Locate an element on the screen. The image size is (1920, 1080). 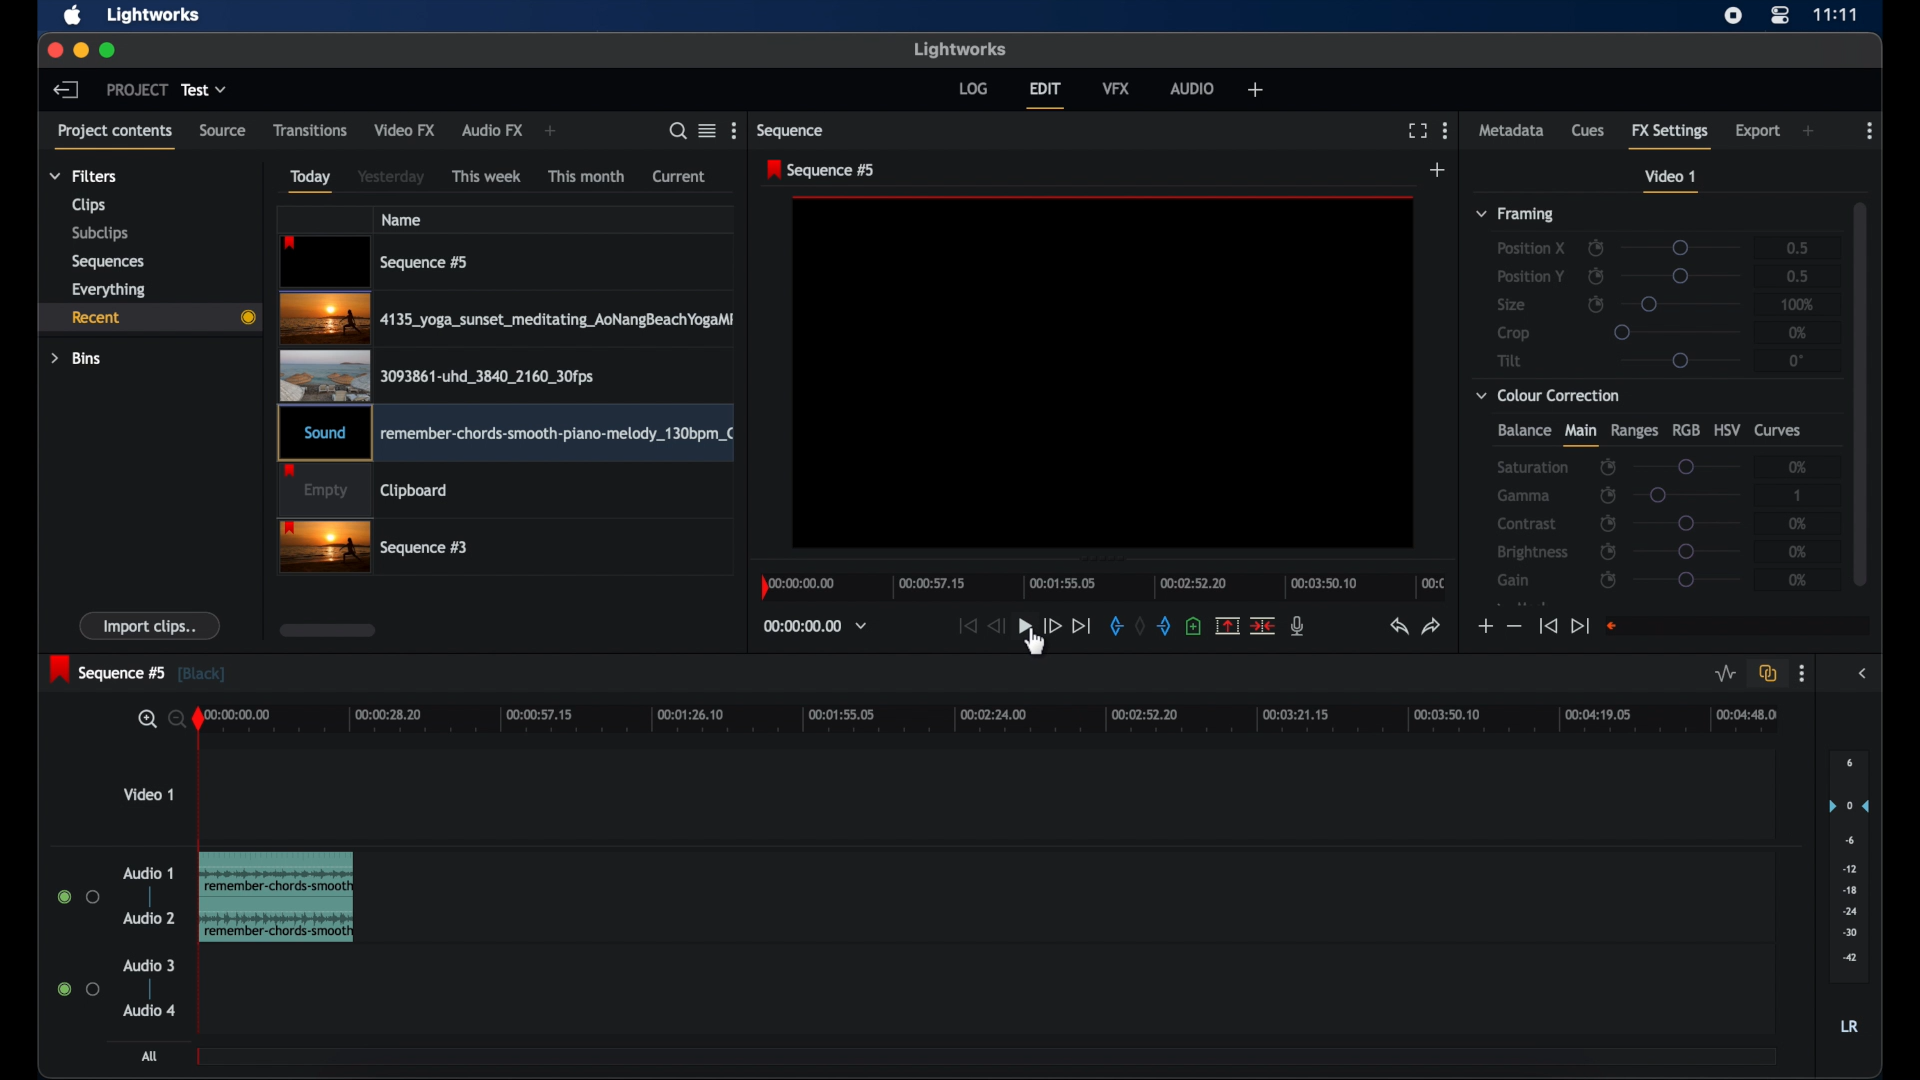
sequence 3 is located at coordinates (374, 549).